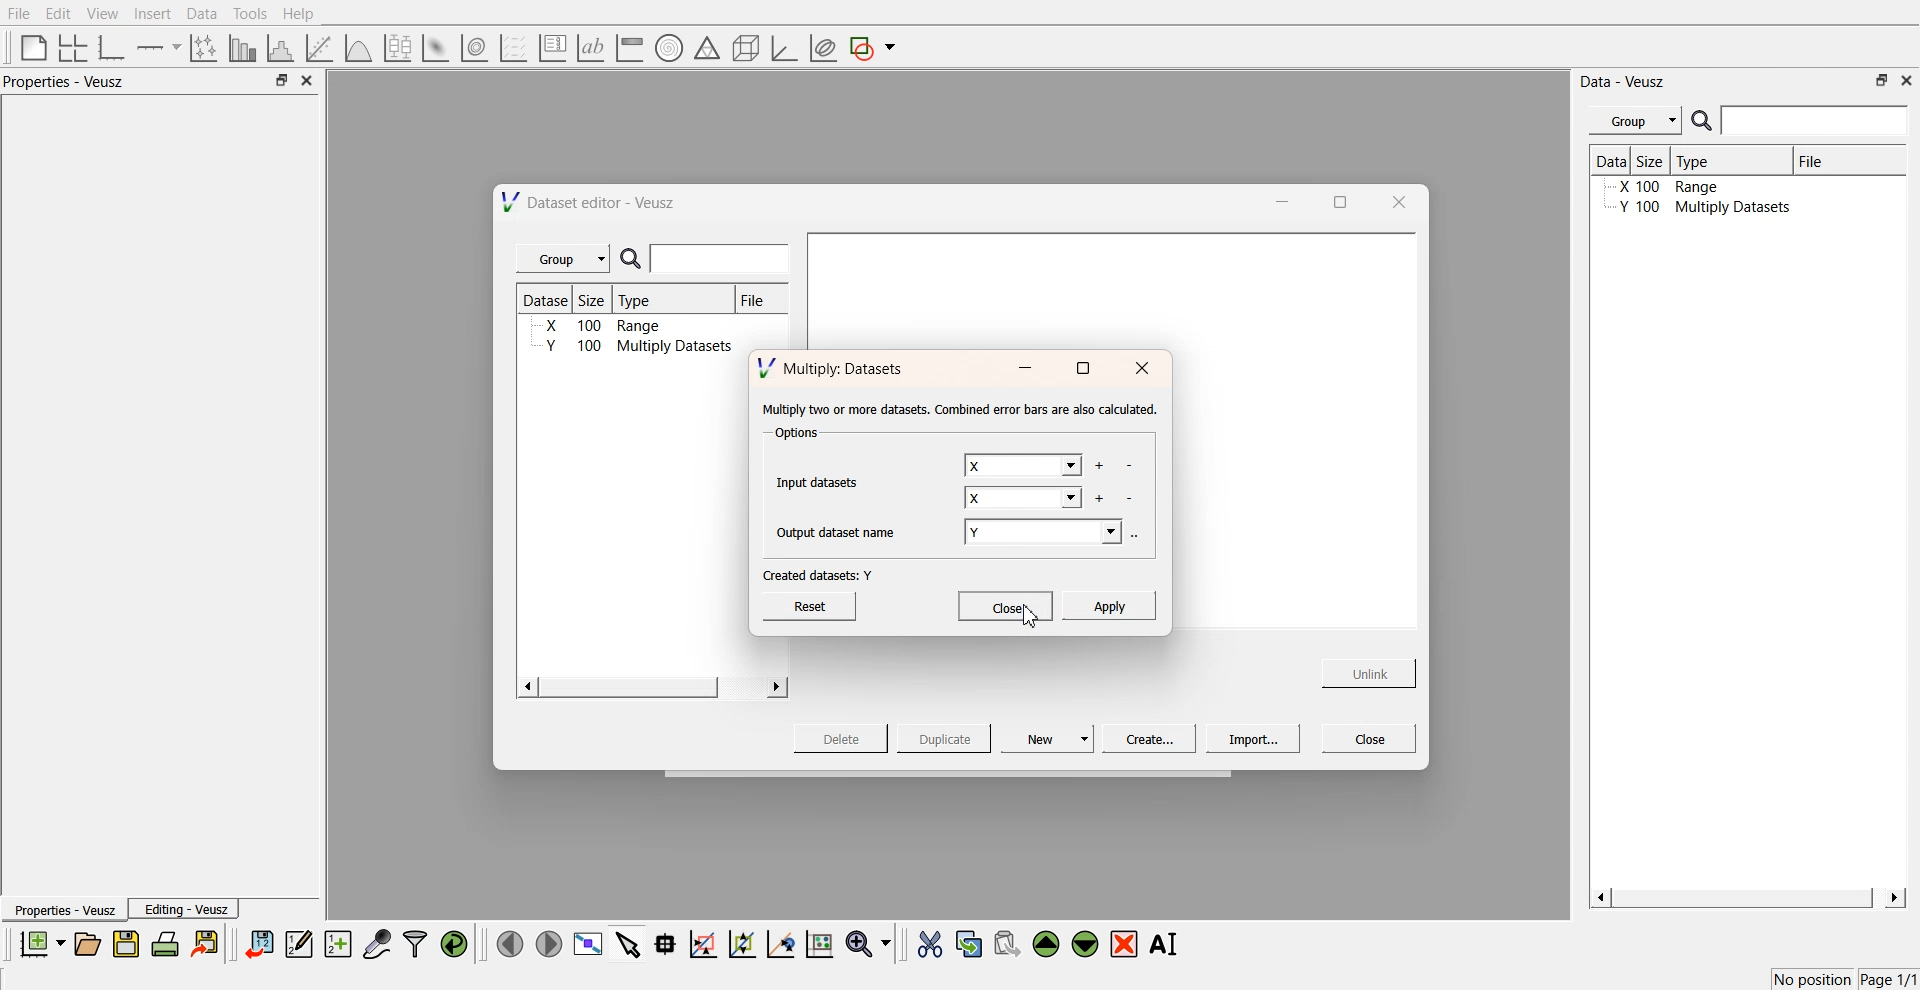  I want to click on Y 100 Multiply Datasets, so click(639, 346).